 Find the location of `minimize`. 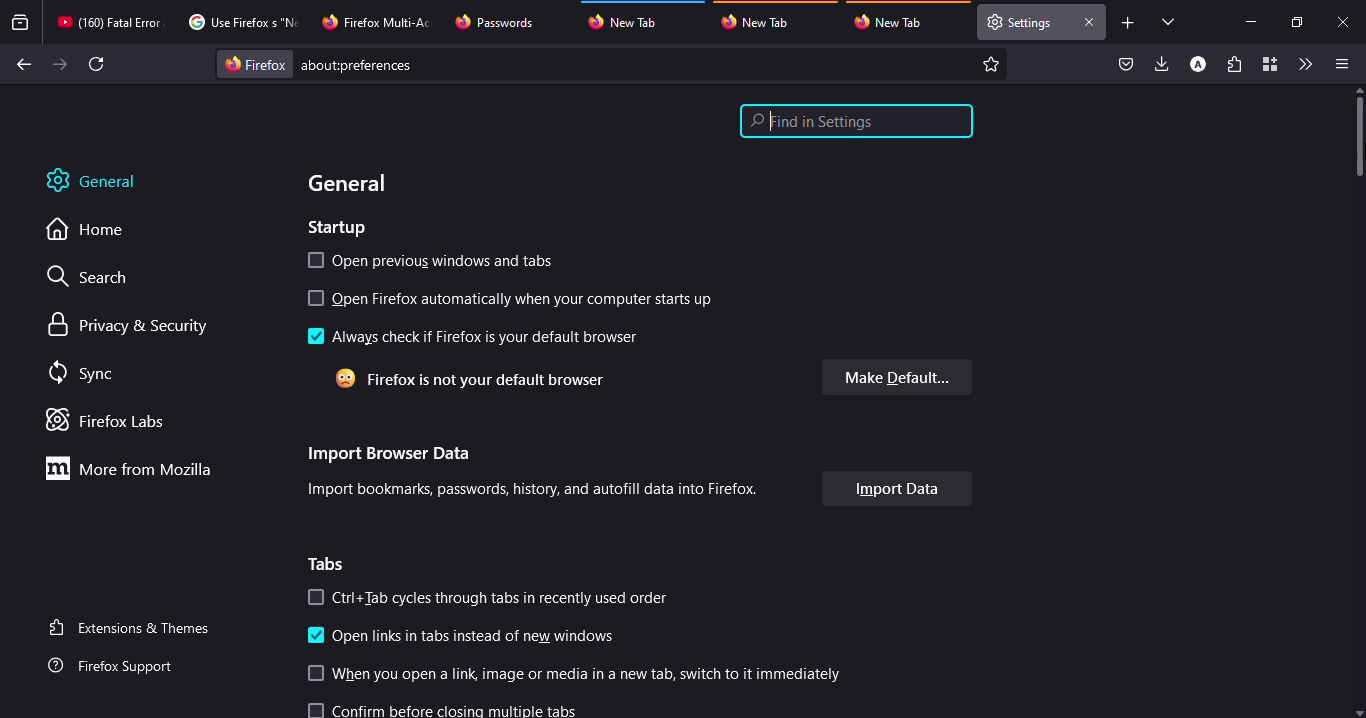

minimize is located at coordinates (1250, 21).